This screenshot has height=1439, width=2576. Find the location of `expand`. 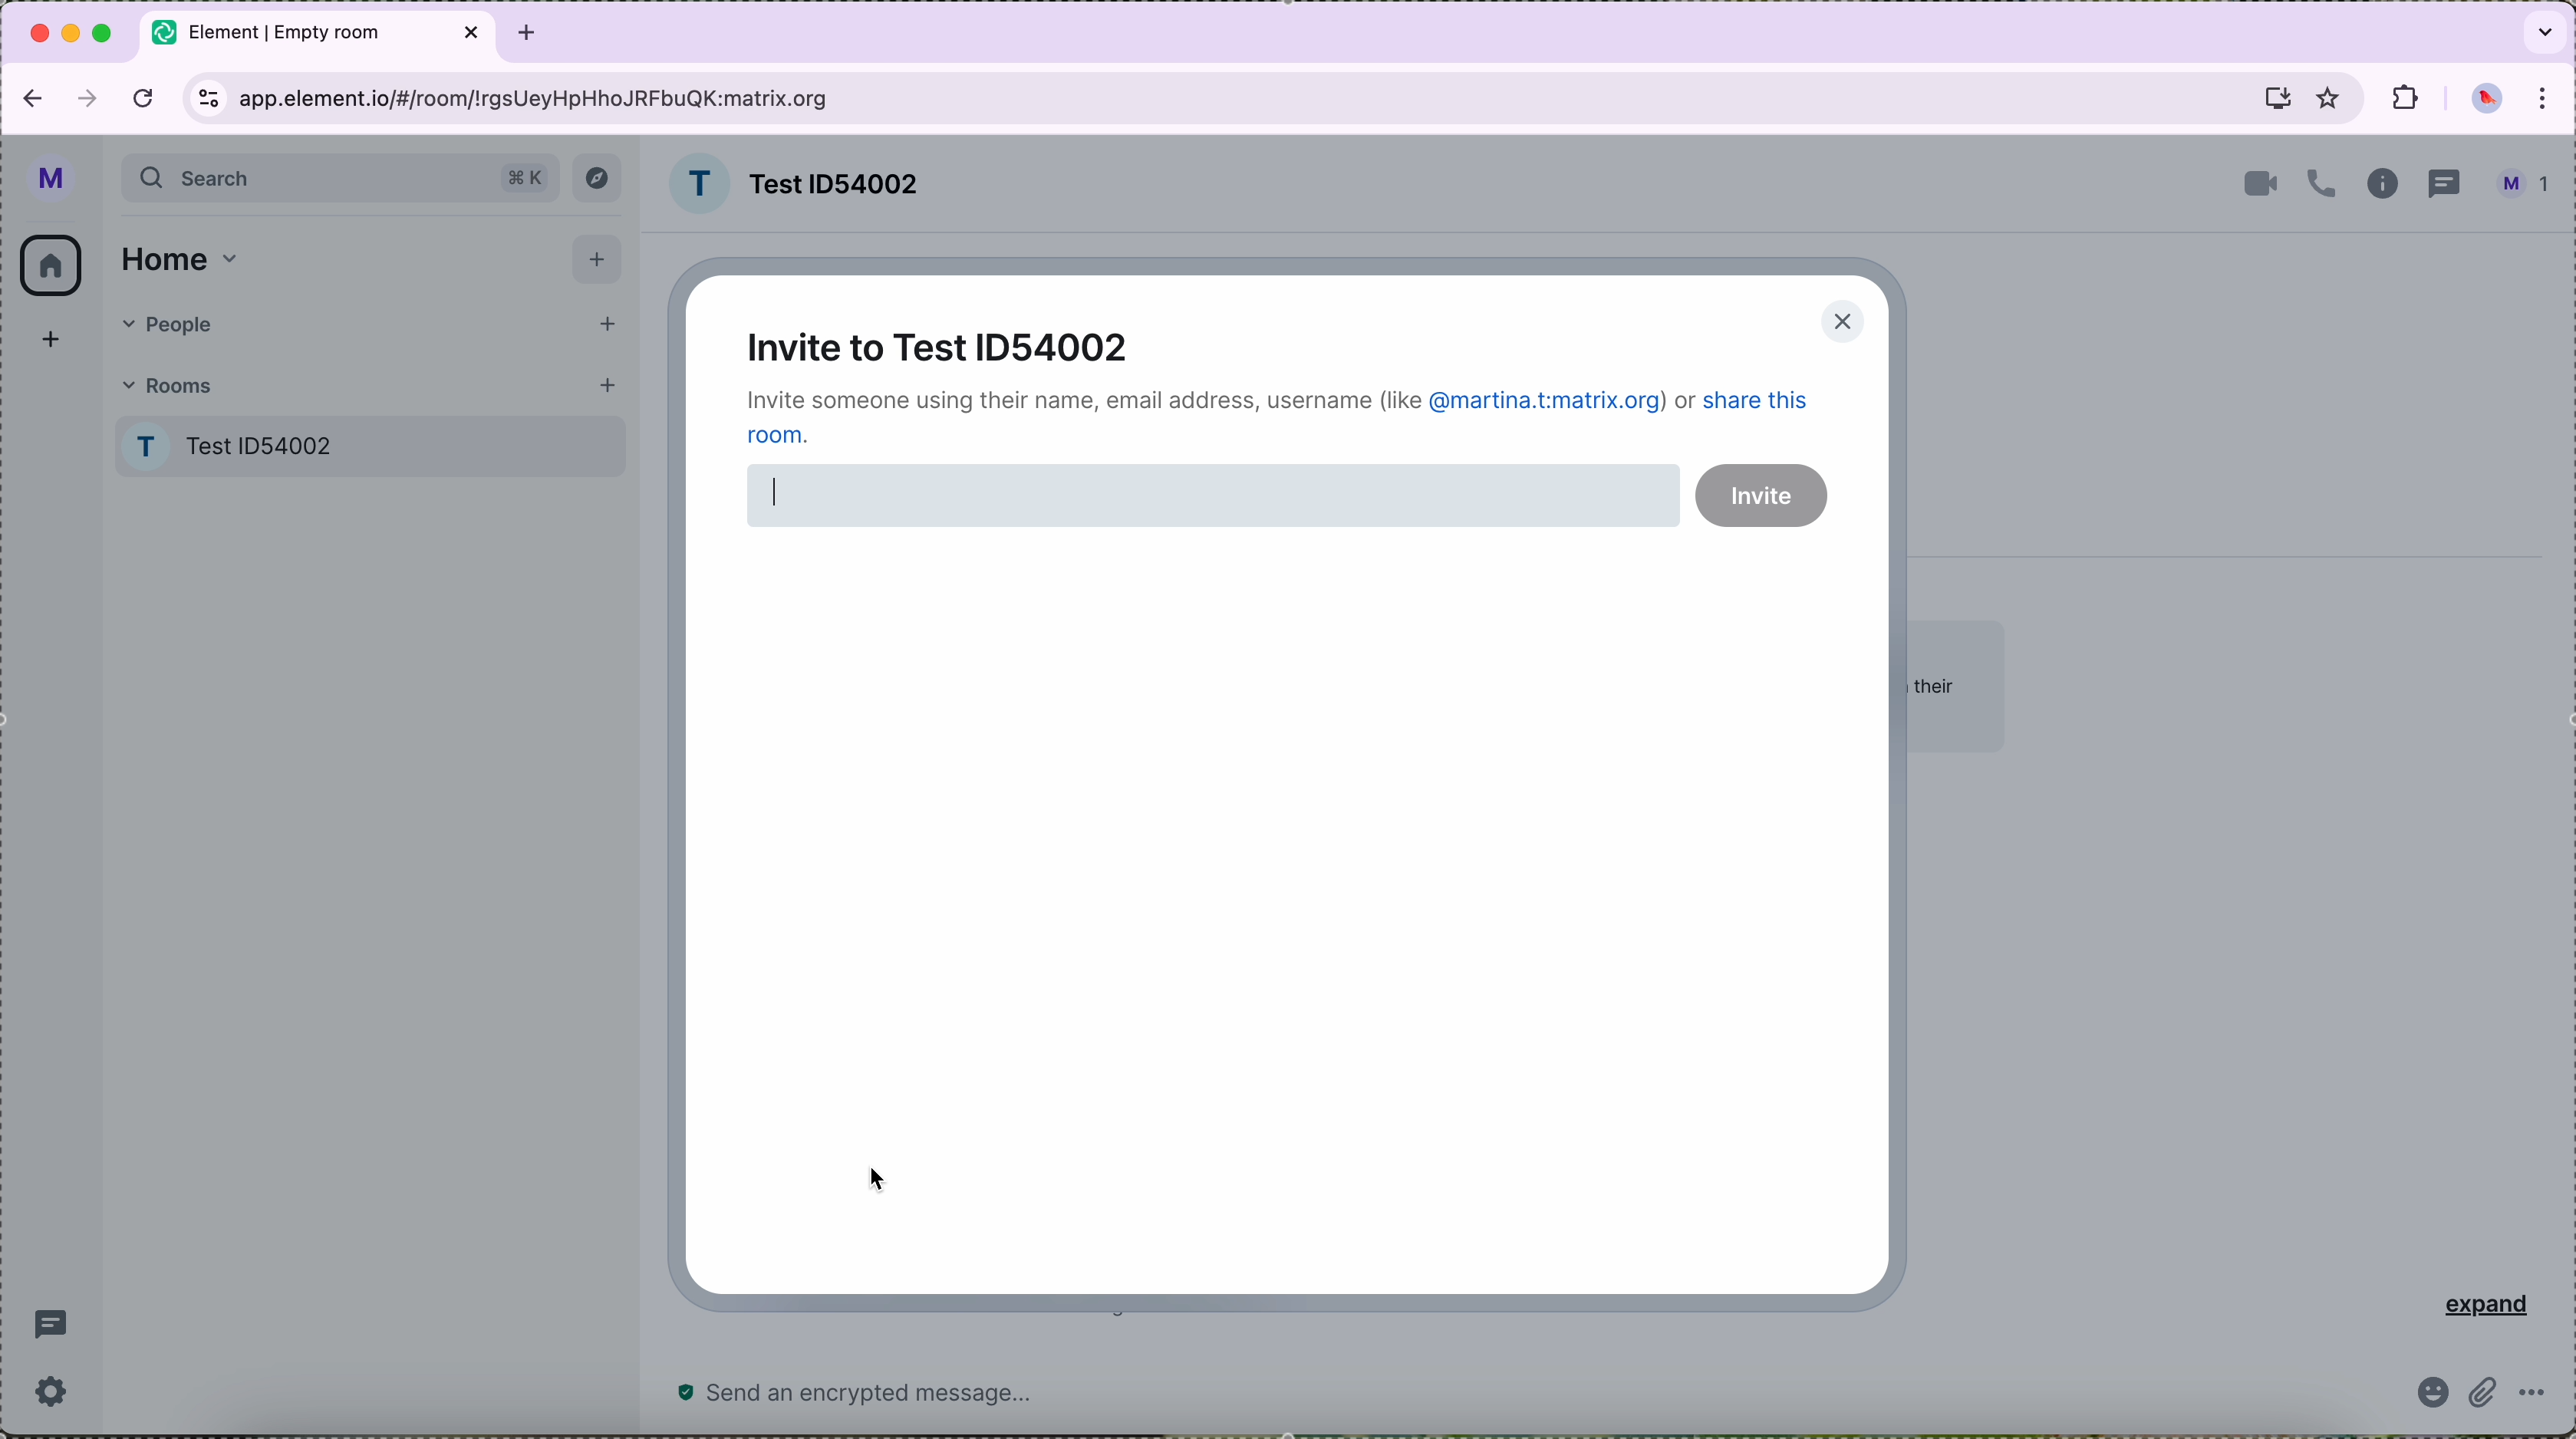

expand is located at coordinates (2479, 1303).